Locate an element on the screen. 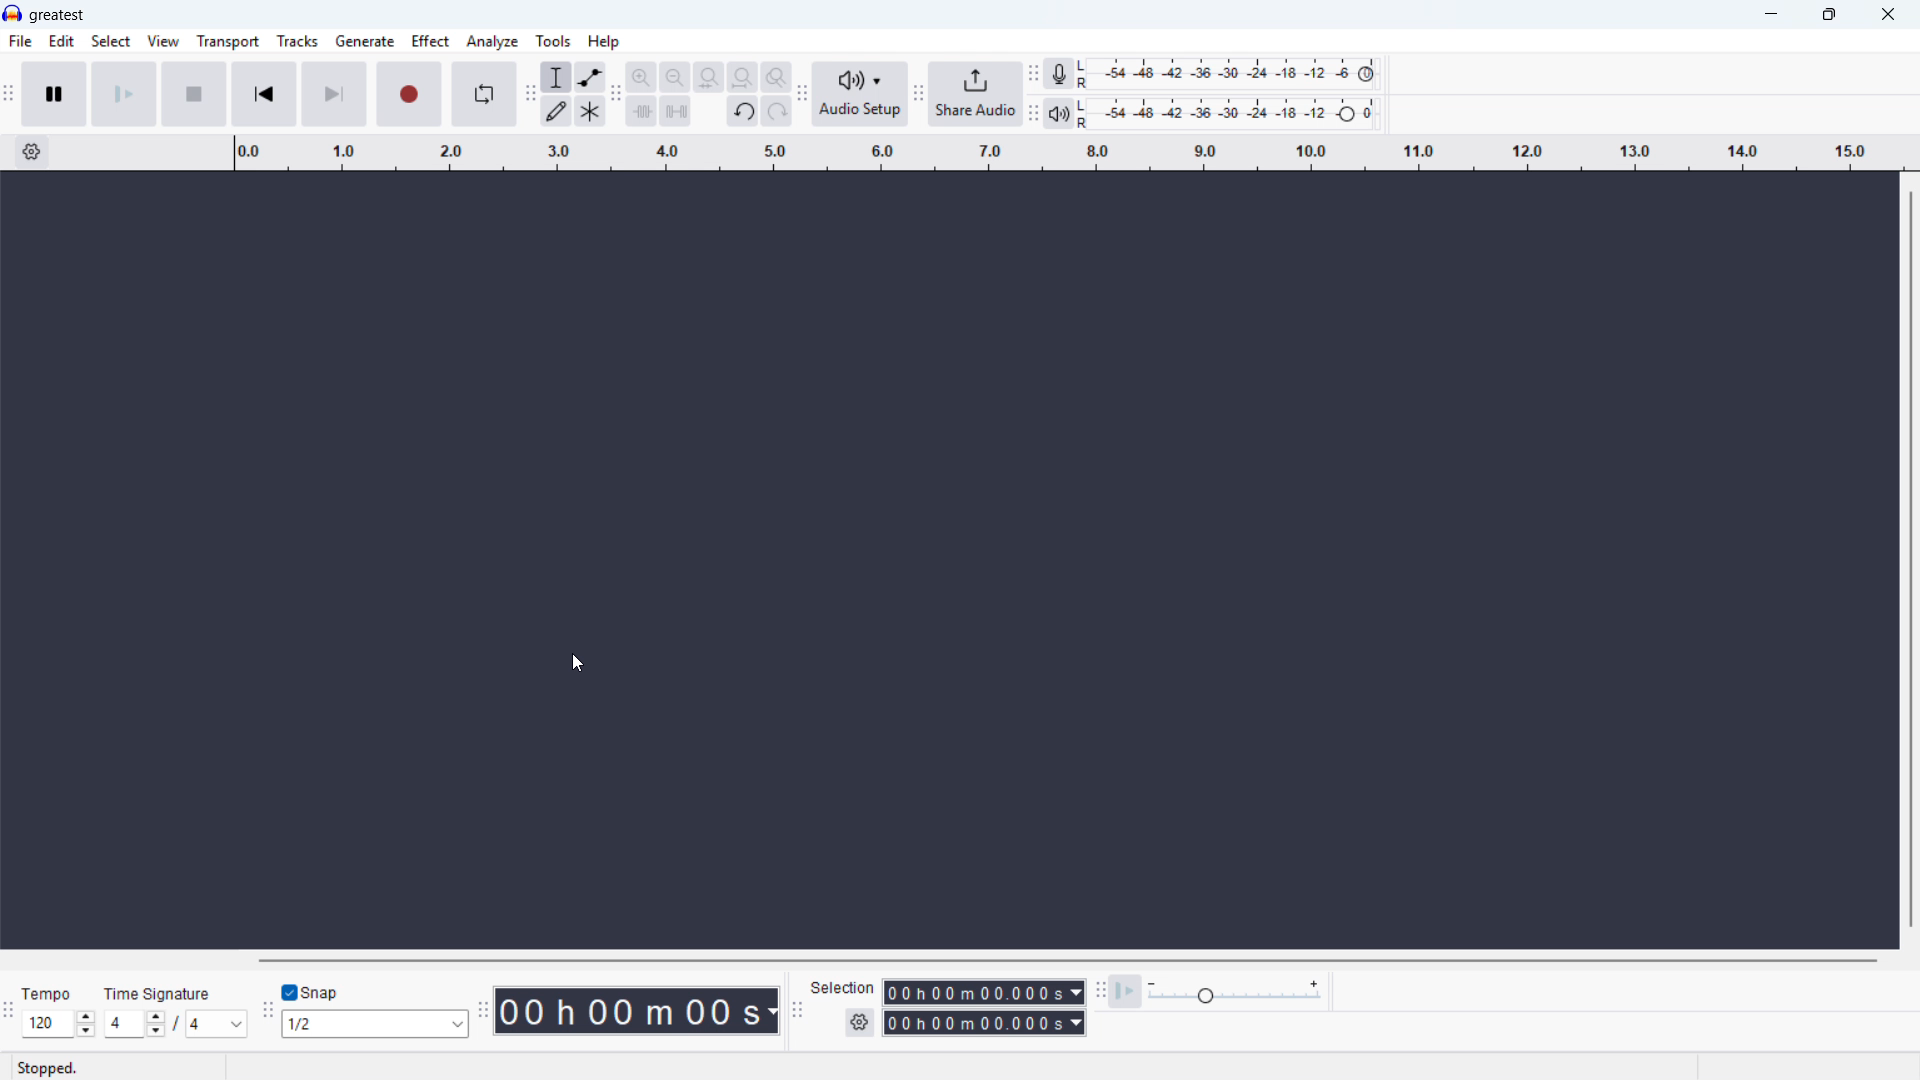 The image size is (1920, 1080). Enable looping  is located at coordinates (485, 94).